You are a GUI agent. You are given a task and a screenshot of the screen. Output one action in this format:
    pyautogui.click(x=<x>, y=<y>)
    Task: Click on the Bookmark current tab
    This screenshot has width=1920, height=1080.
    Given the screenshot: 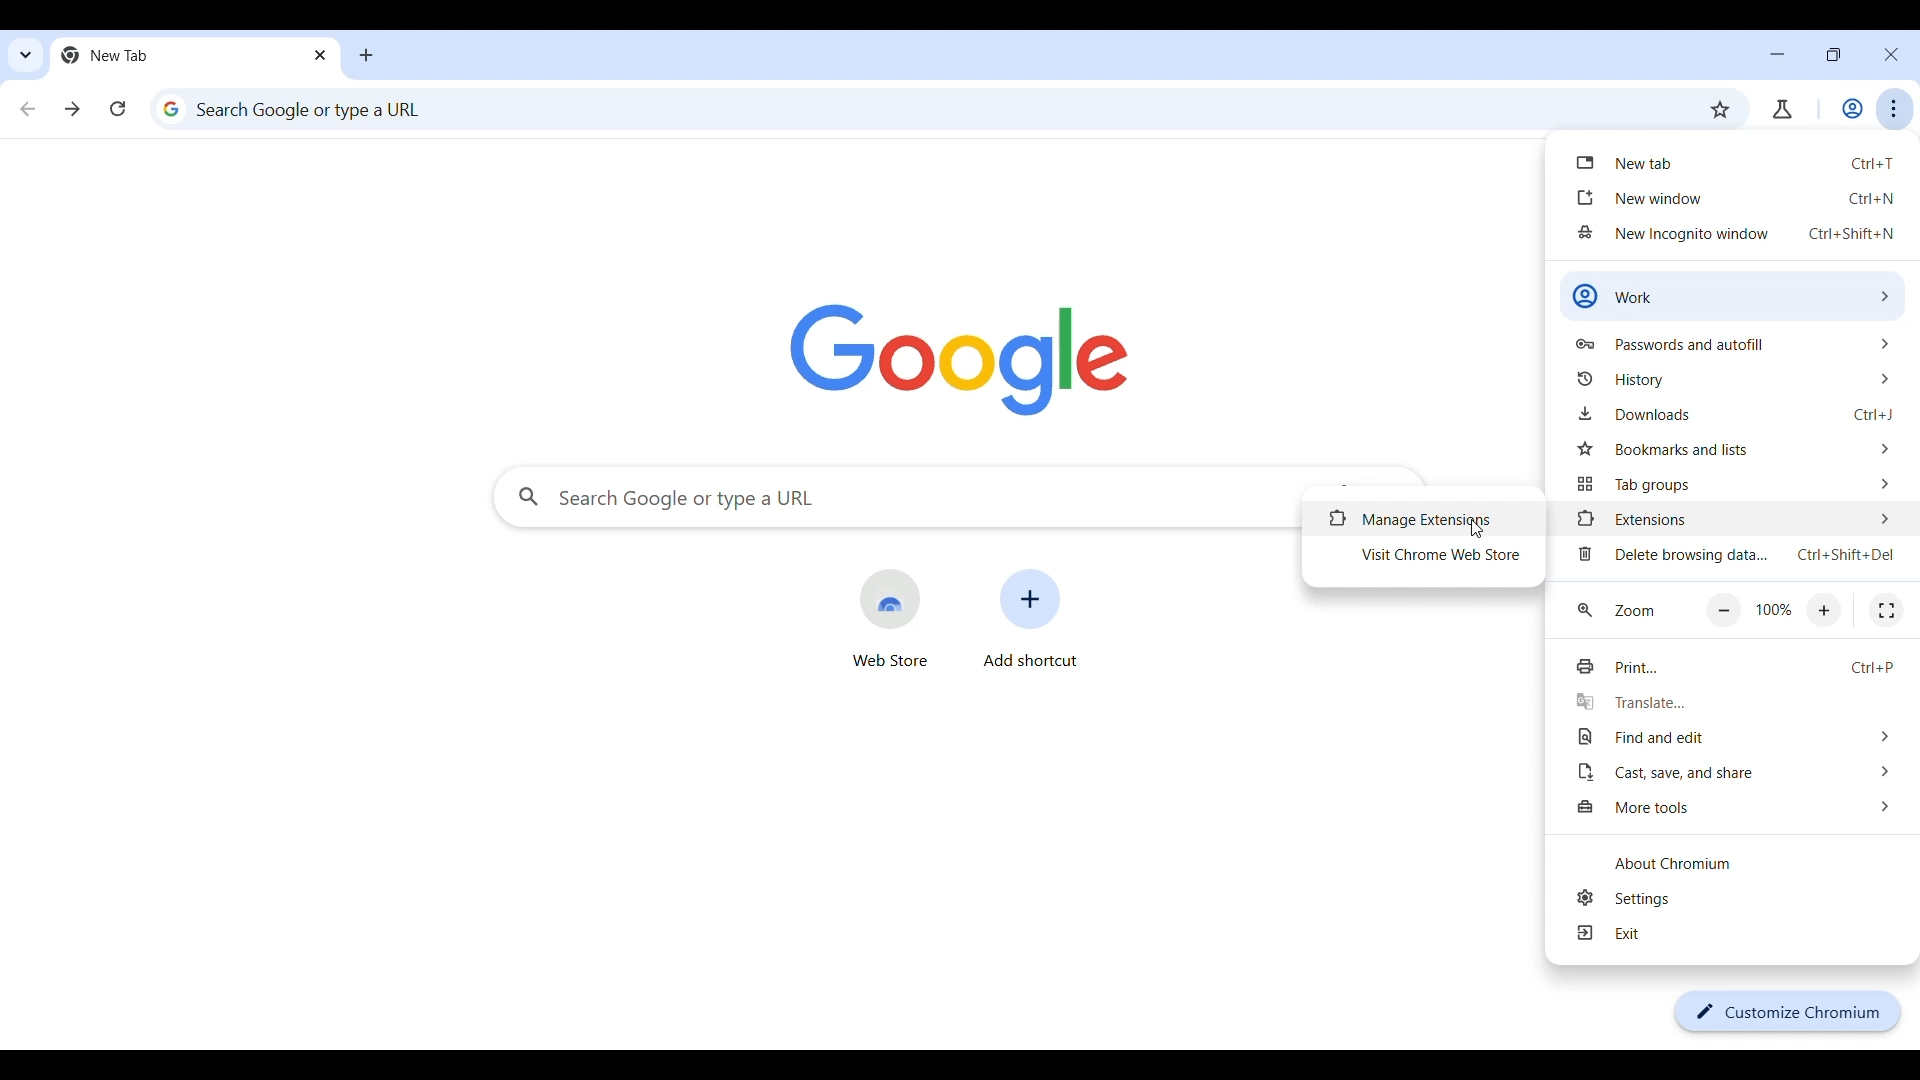 What is the action you would take?
    pyautogui.click(x=1720, y=109)
    